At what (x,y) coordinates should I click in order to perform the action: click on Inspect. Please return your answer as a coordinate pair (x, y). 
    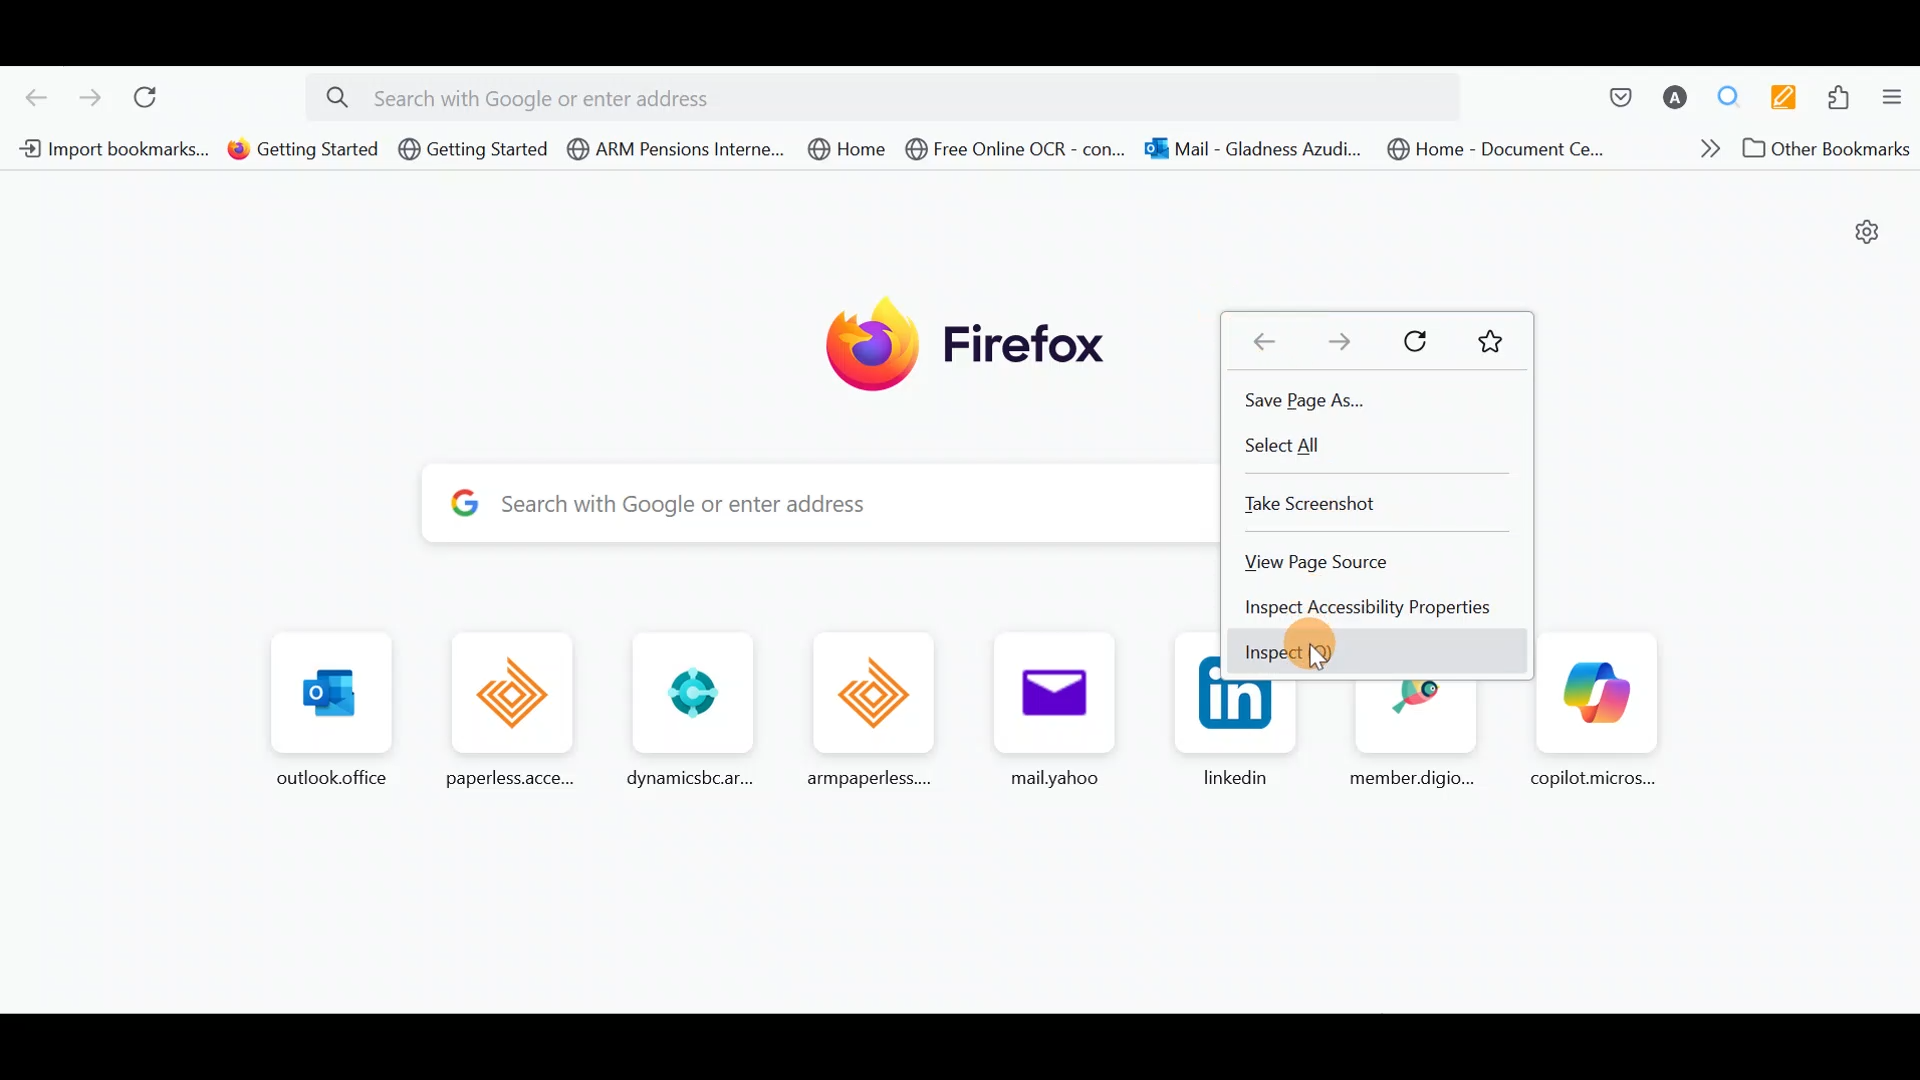
    Looking at the image, I should click on (1288, 657).